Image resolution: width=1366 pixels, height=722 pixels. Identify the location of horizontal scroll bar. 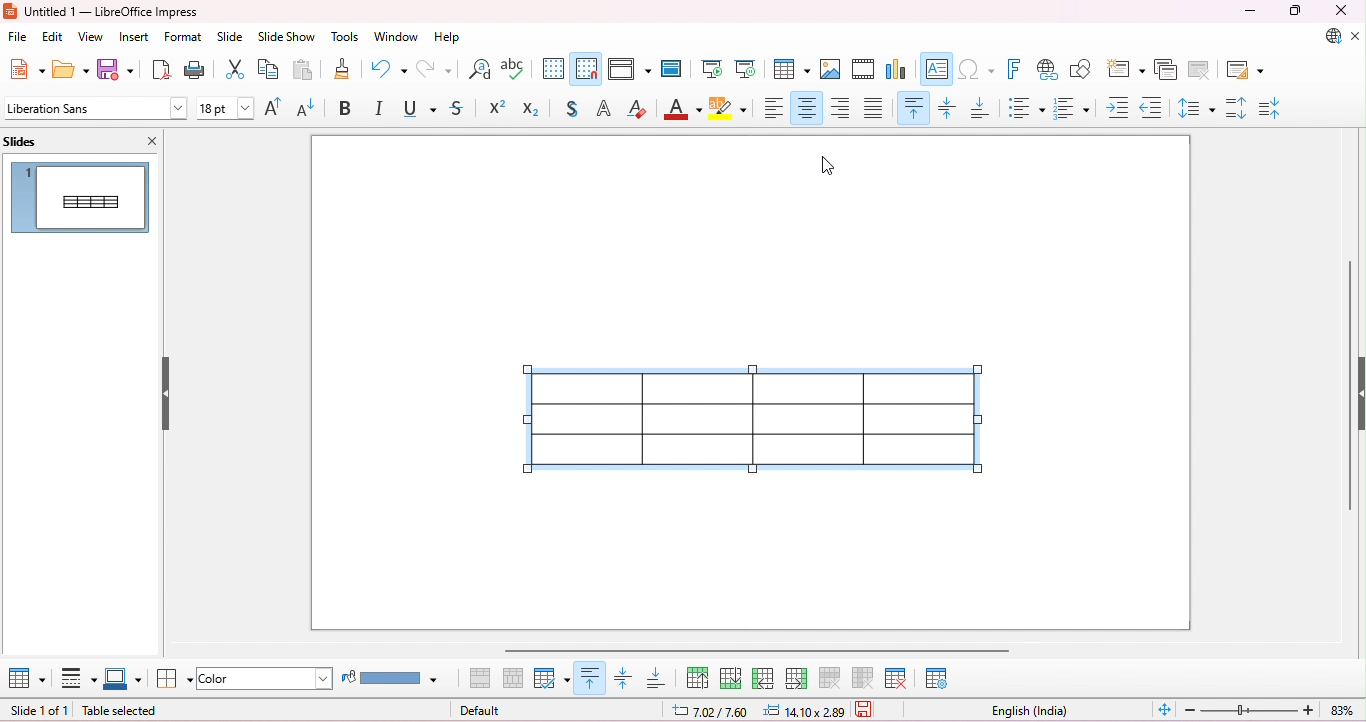
(758, 650).